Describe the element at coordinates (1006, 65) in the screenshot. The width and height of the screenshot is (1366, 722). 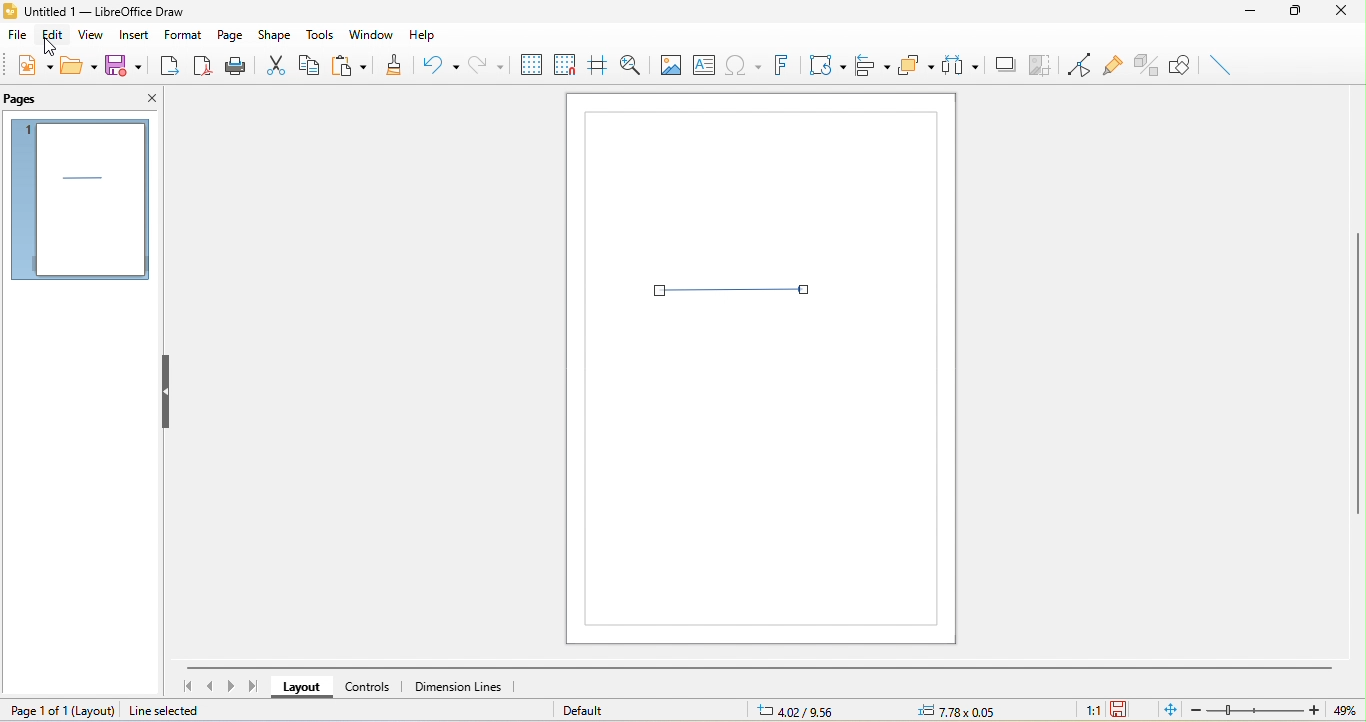
I see `shadow` at that location.